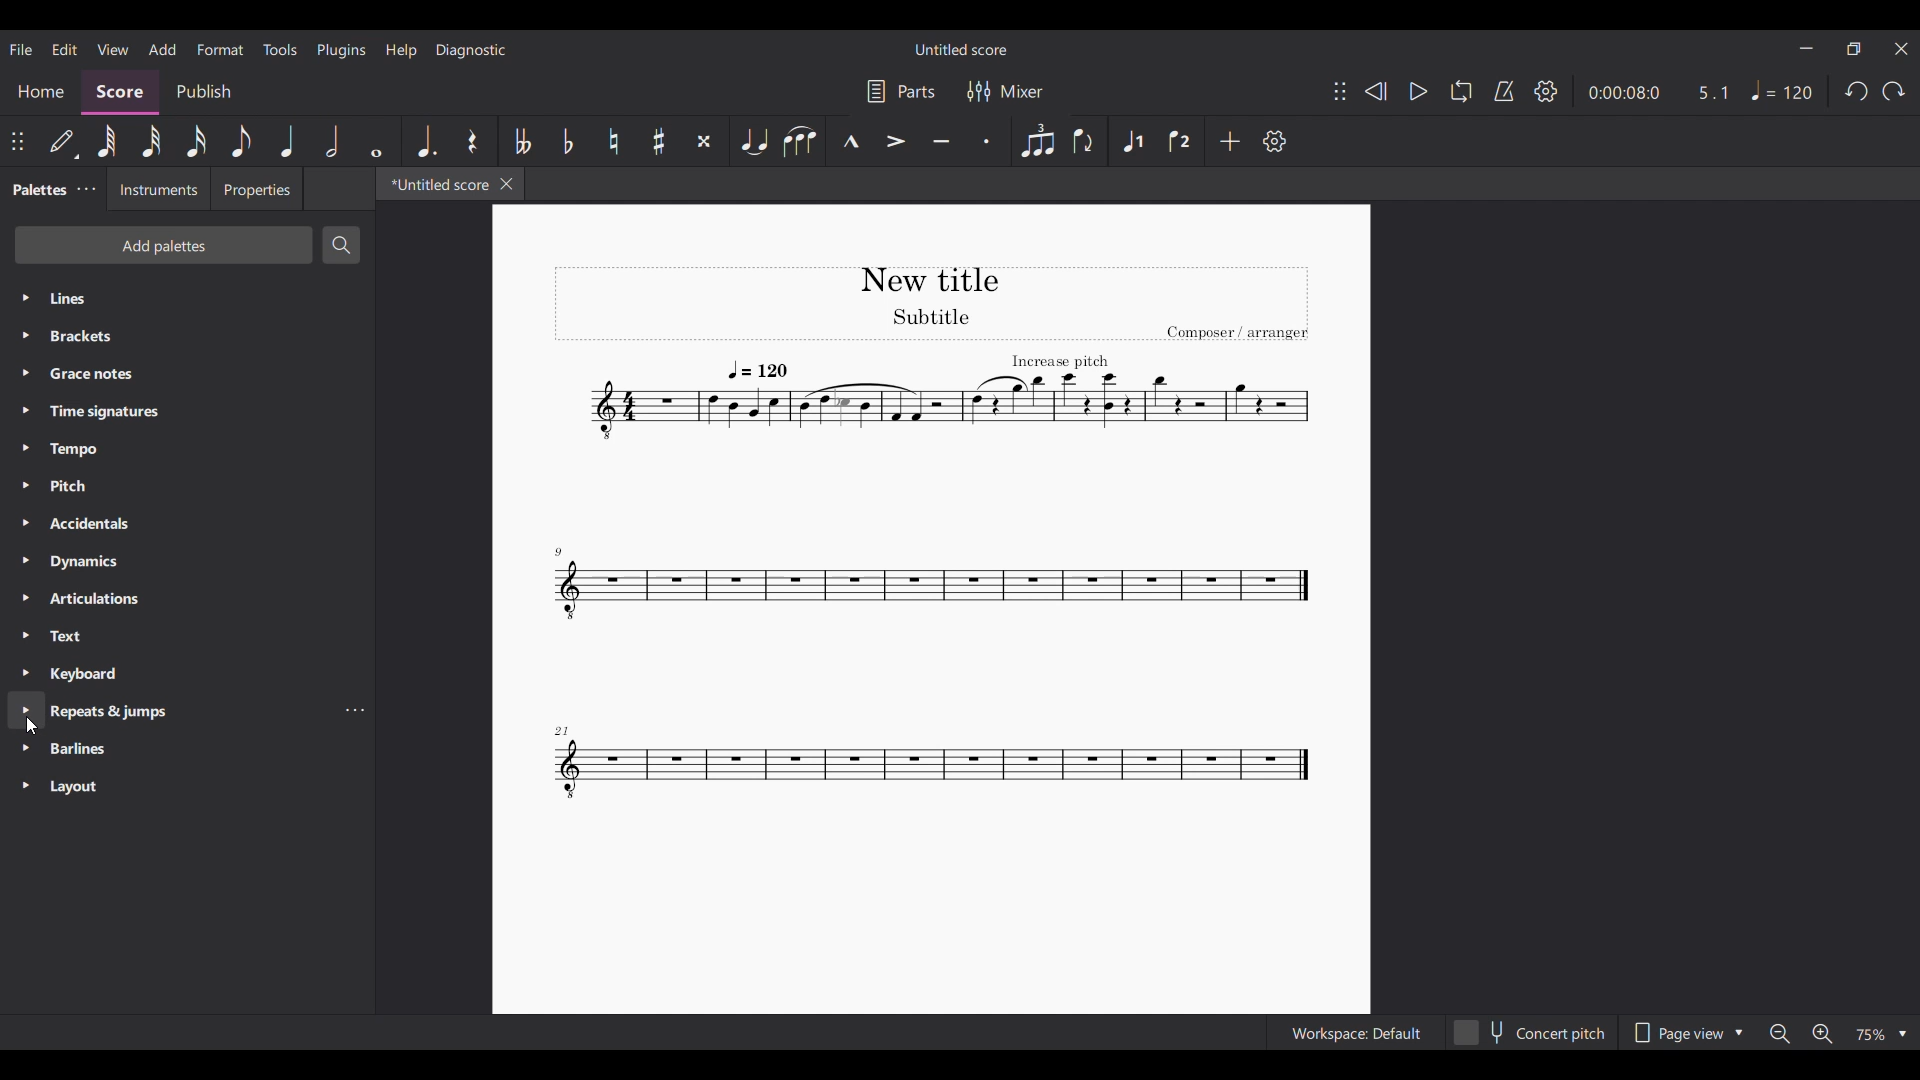 The image size is (1920, 1080). I want to click on Palettes, so click(37, 190).